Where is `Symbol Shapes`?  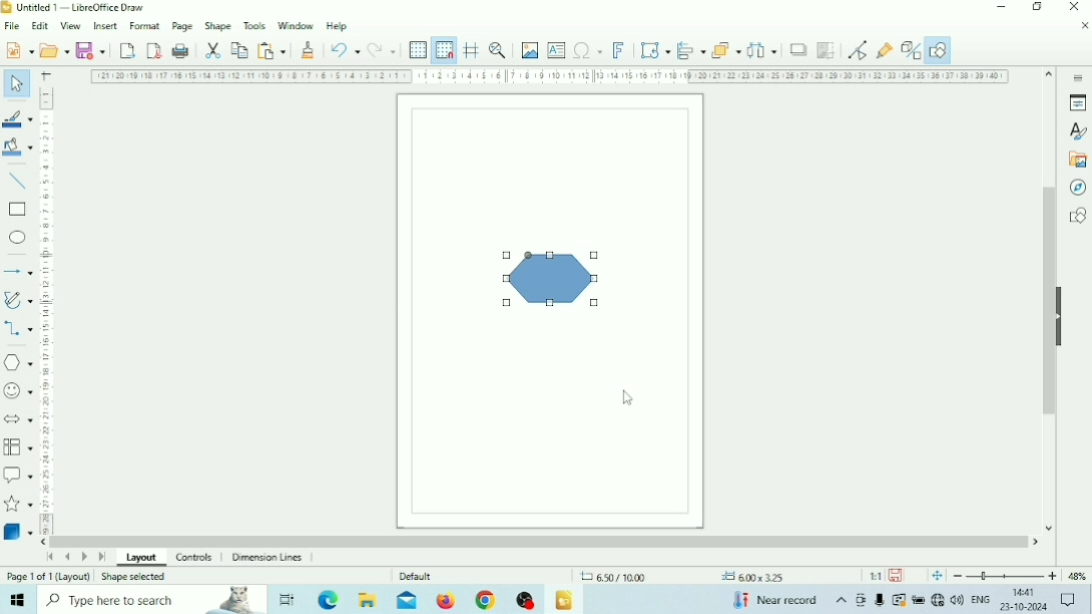
Symbol Shapes is located at coordinates (18, 391).